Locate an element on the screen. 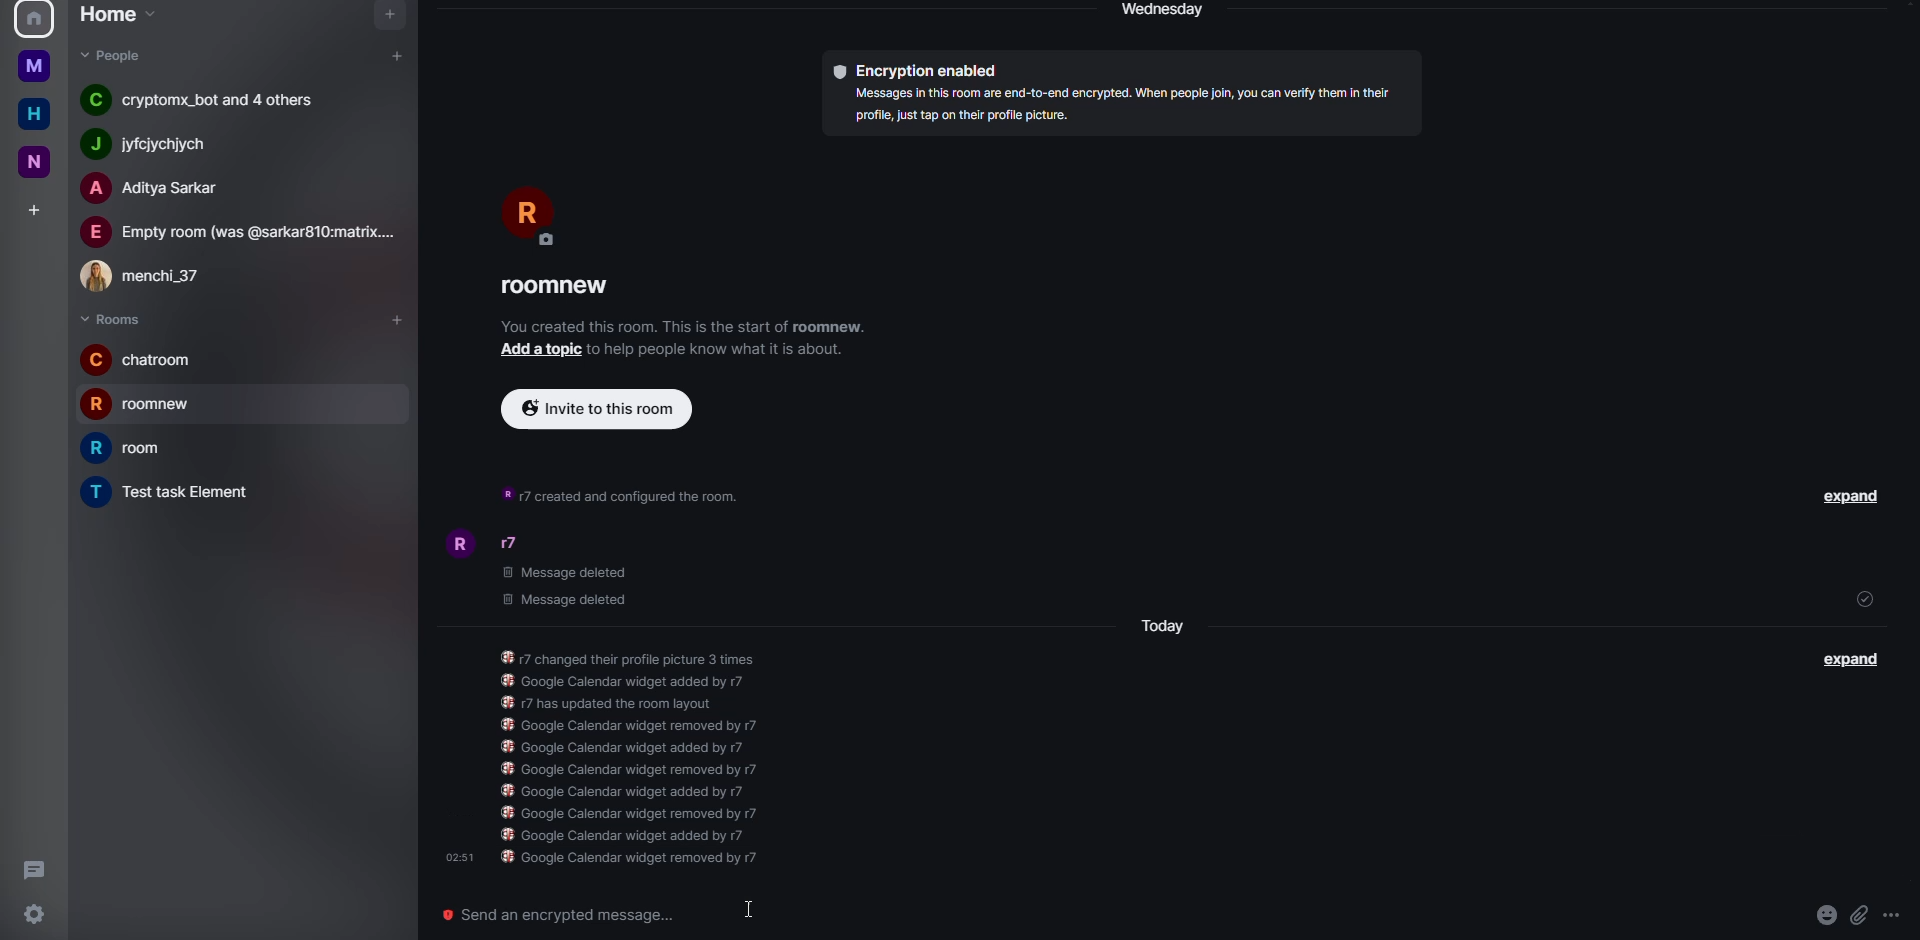 Image resolution: width=1920 pixels, height=940 pixels. threads is located at coordinates (33, 871).